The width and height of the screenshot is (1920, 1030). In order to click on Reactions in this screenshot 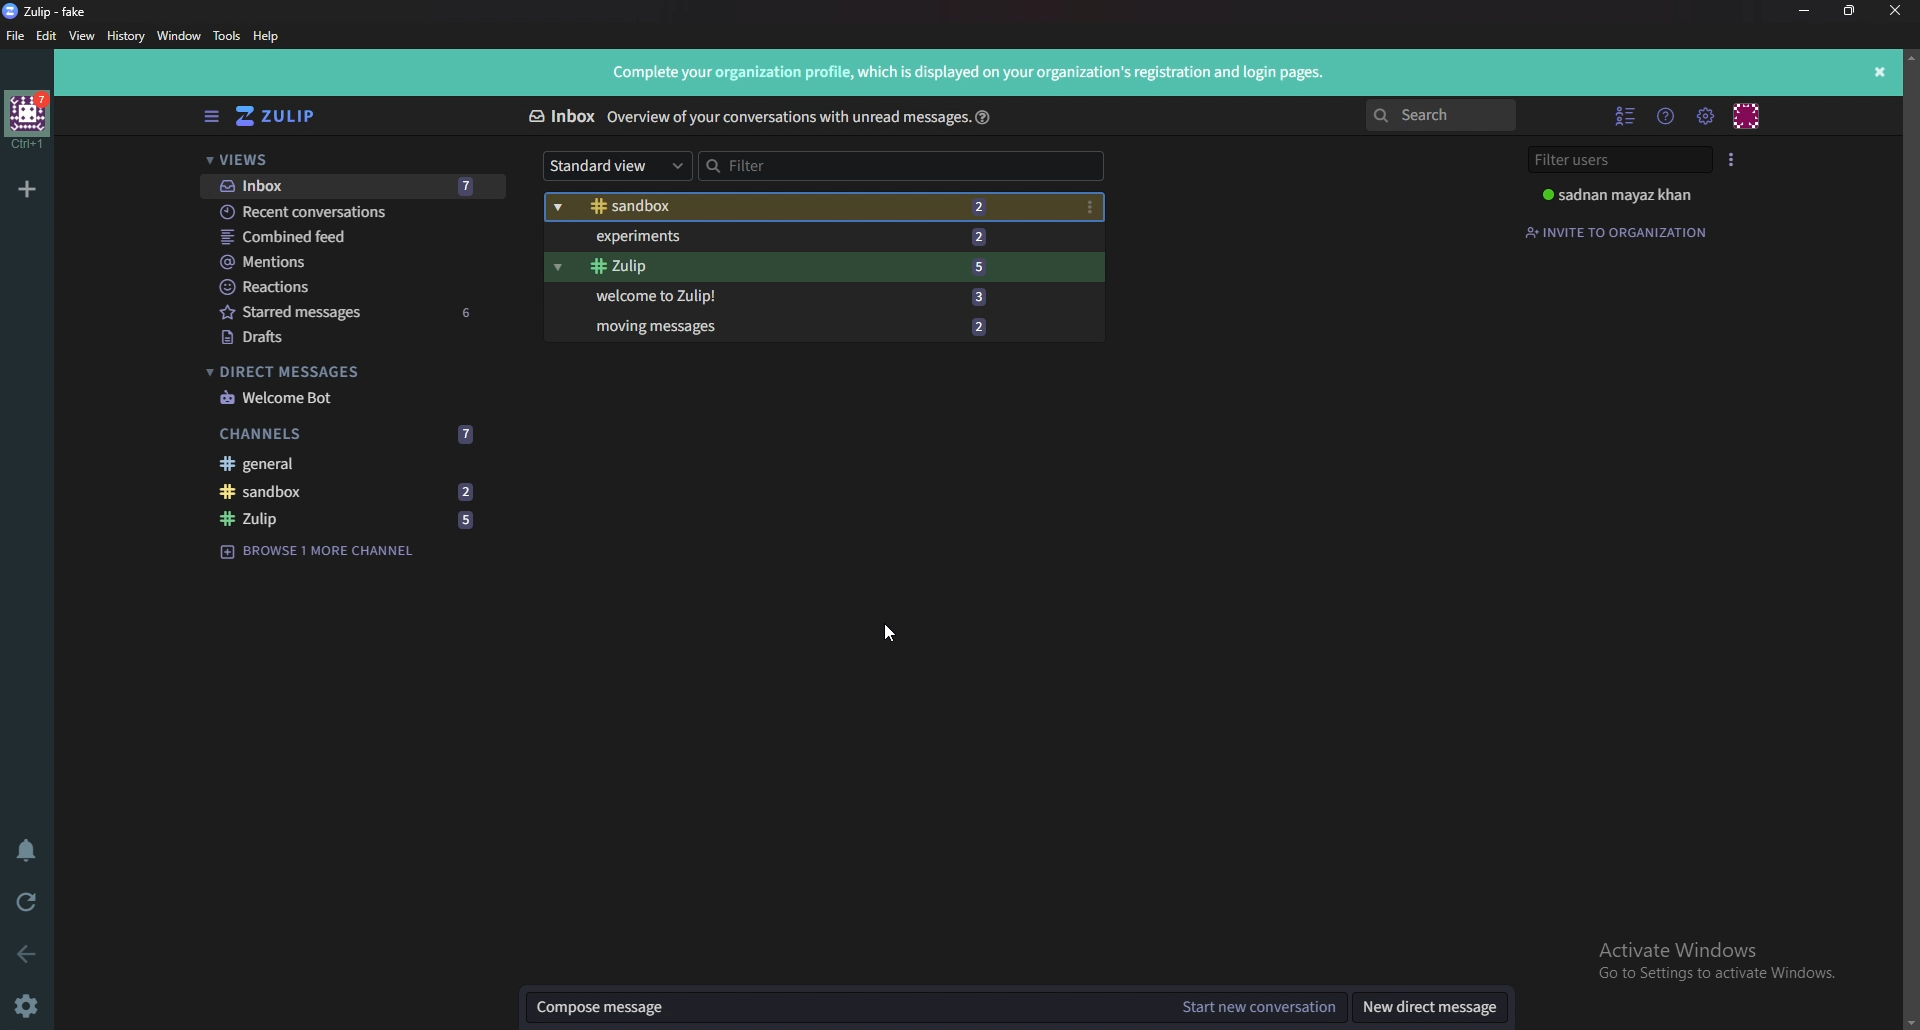, I will do `click(350, 287)`.